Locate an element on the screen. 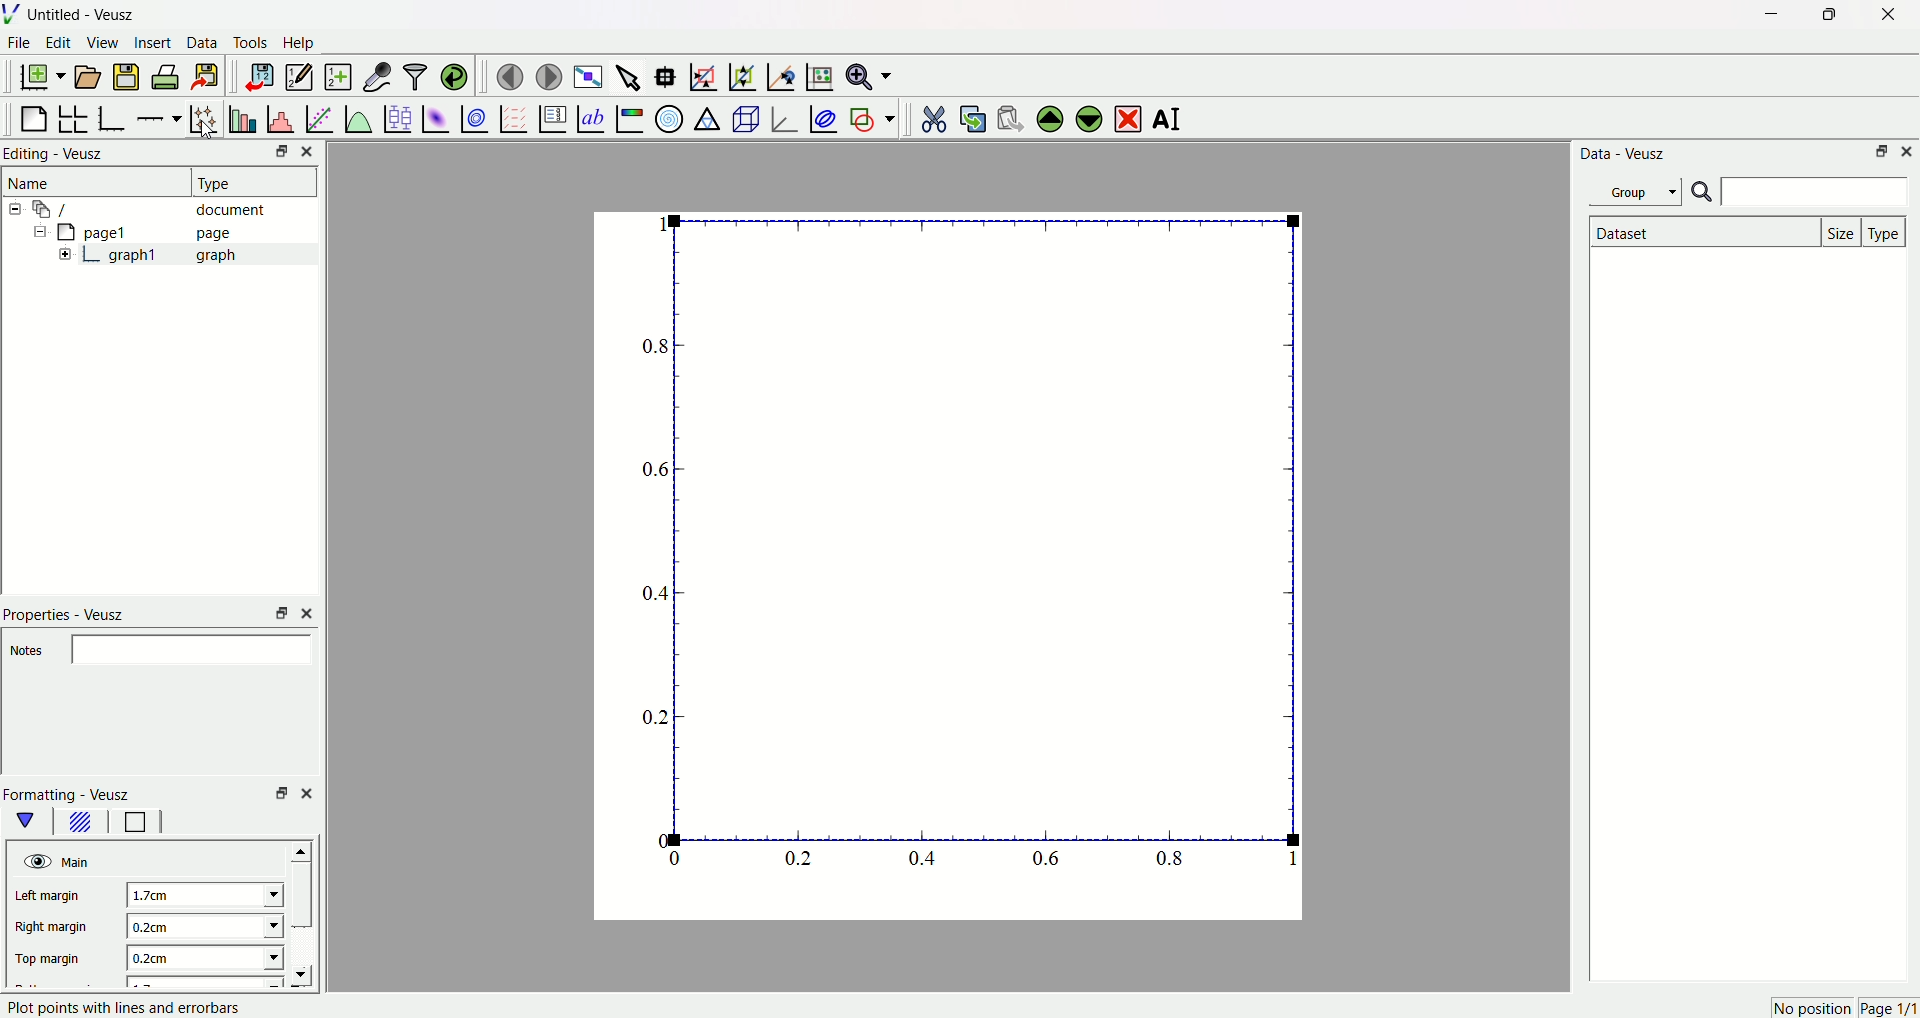 The width and height of the screenshot is (1920, 1018). plot key is located at coordinates (551, 116).